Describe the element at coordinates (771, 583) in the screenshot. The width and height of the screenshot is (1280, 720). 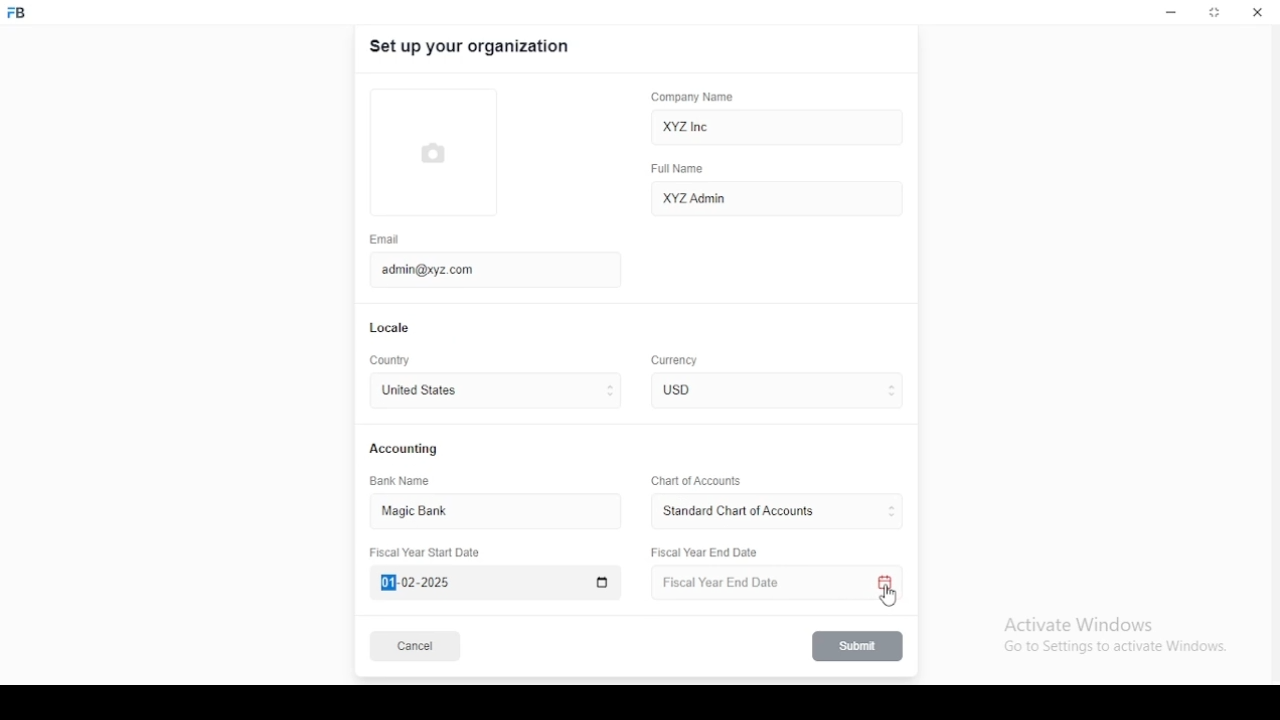
I see `Fiscal Year End Date` at that location.